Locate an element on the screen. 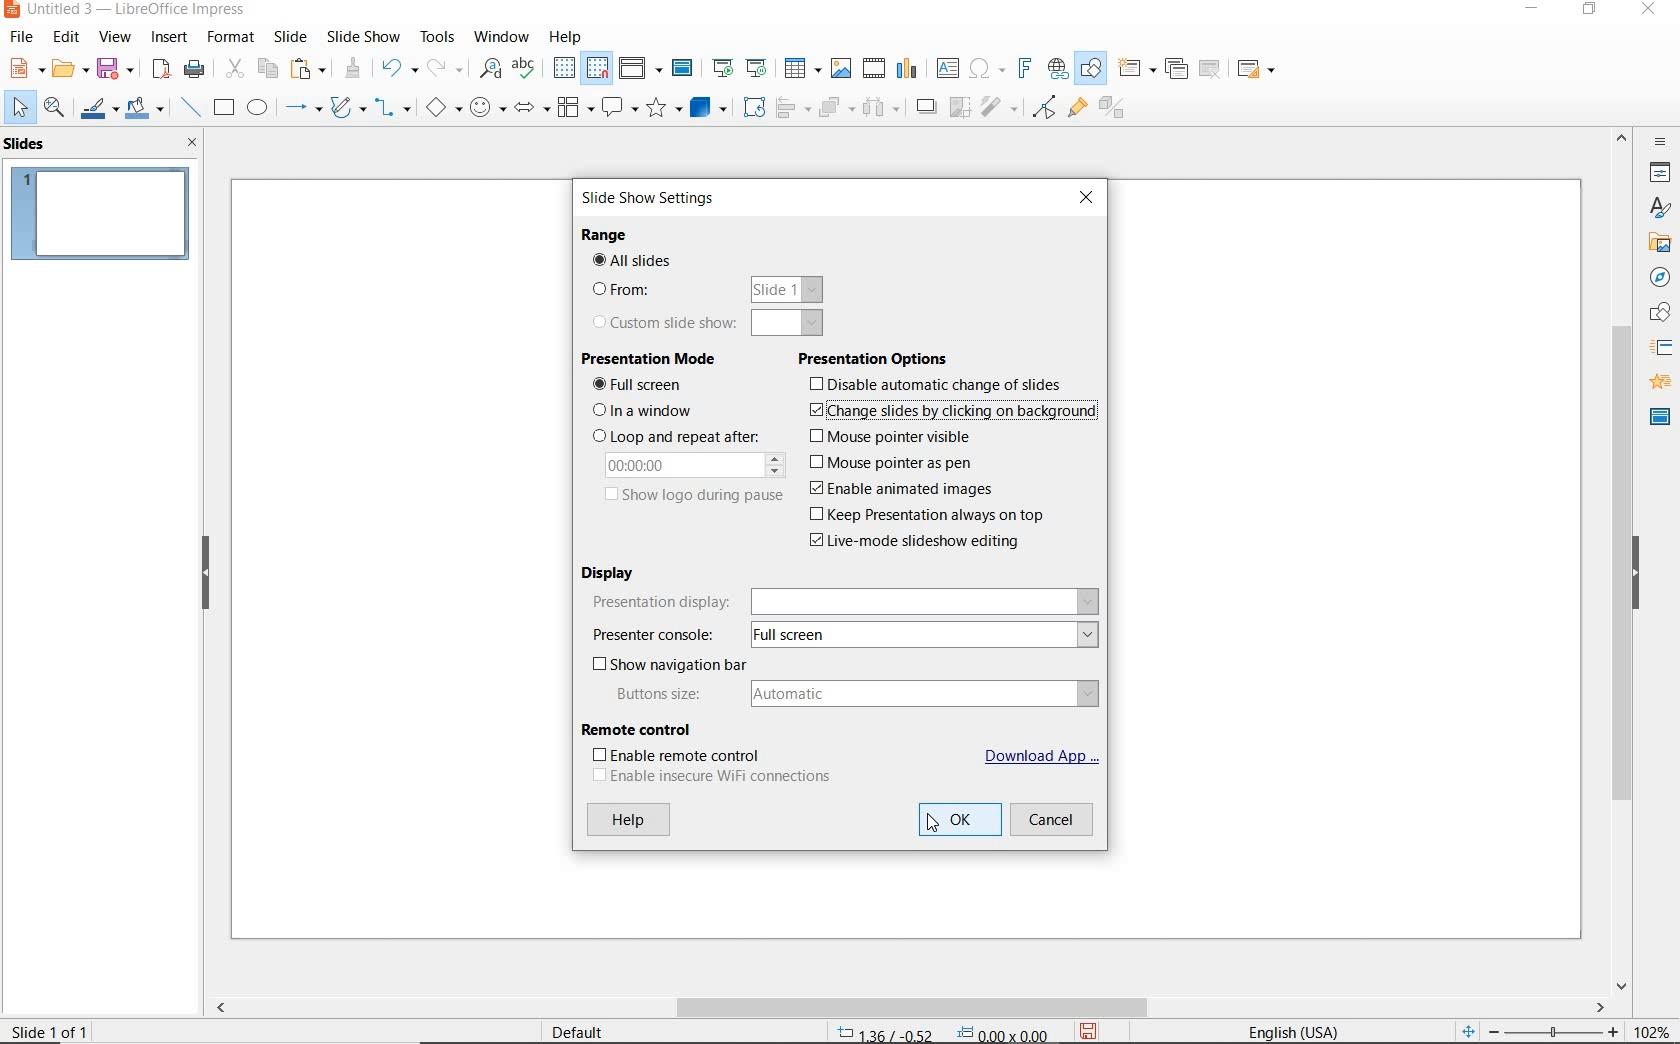  SLIDE TRANSITION is located at coordinates (1657, 349).